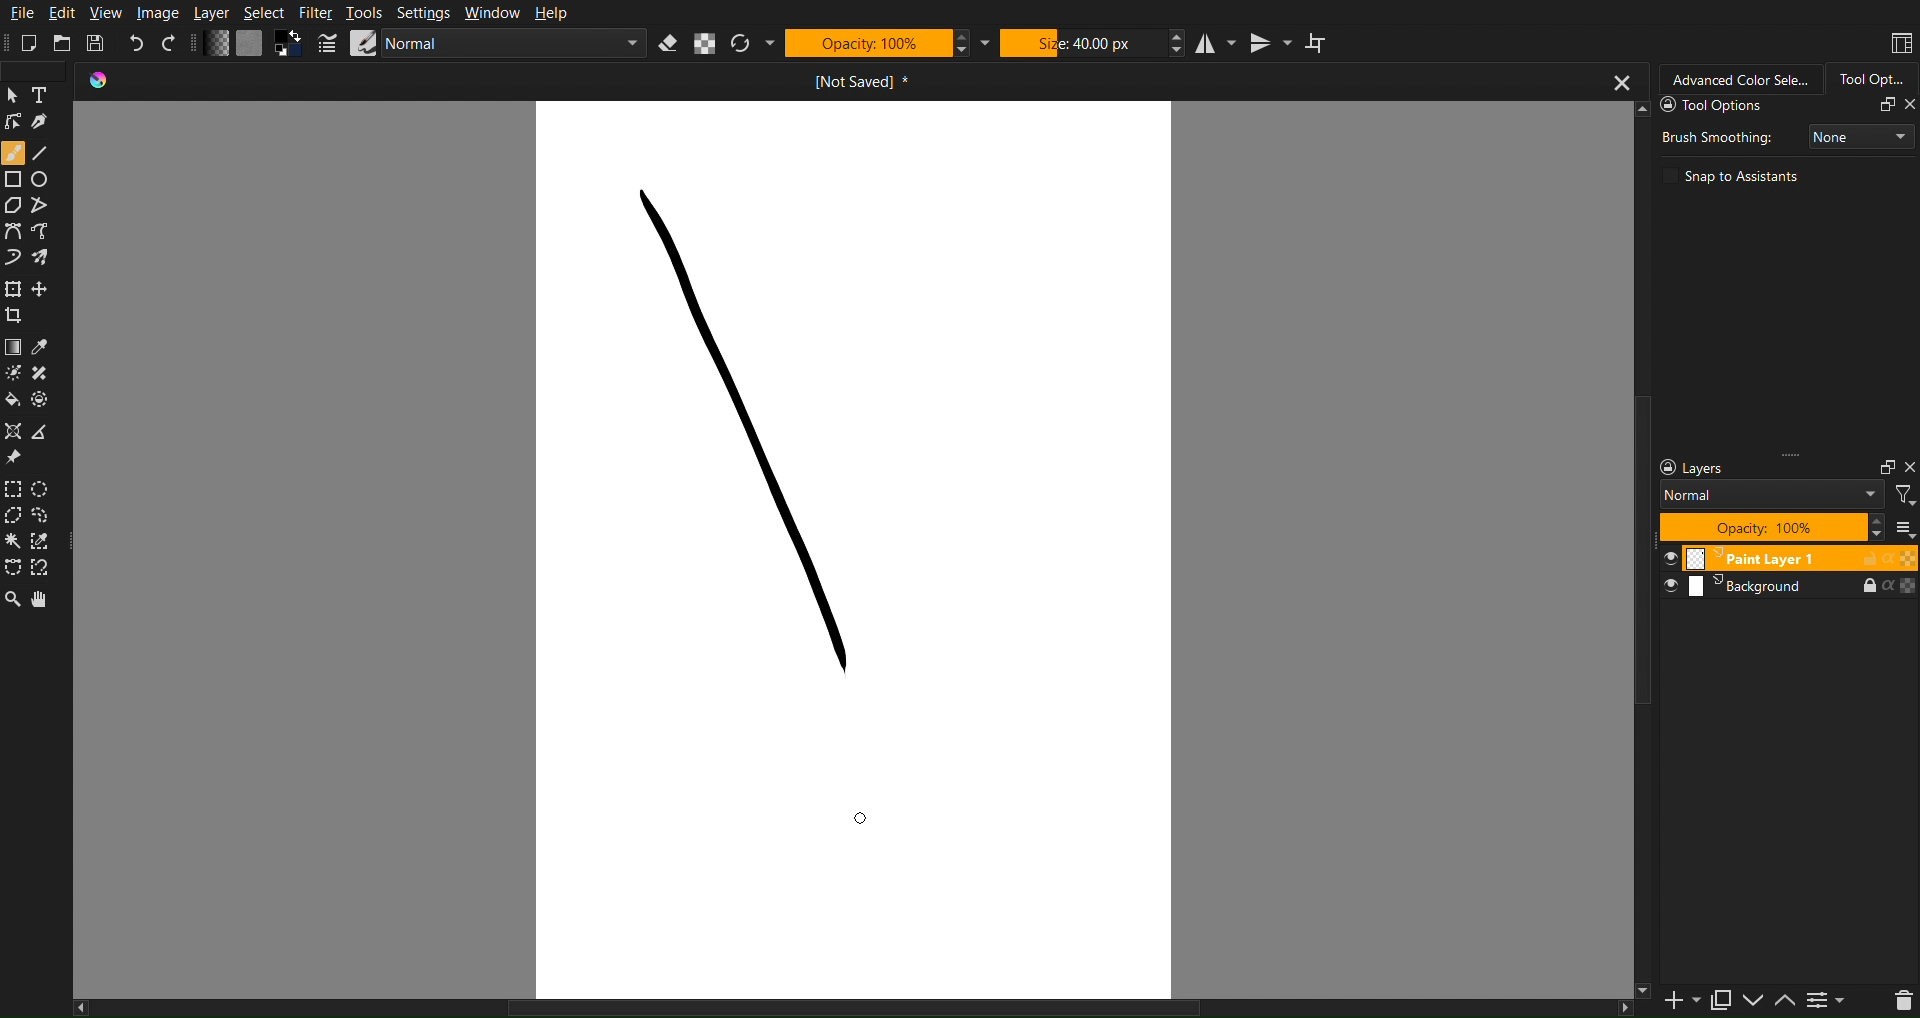  I want to click on Opacity, so click(1764, 526).